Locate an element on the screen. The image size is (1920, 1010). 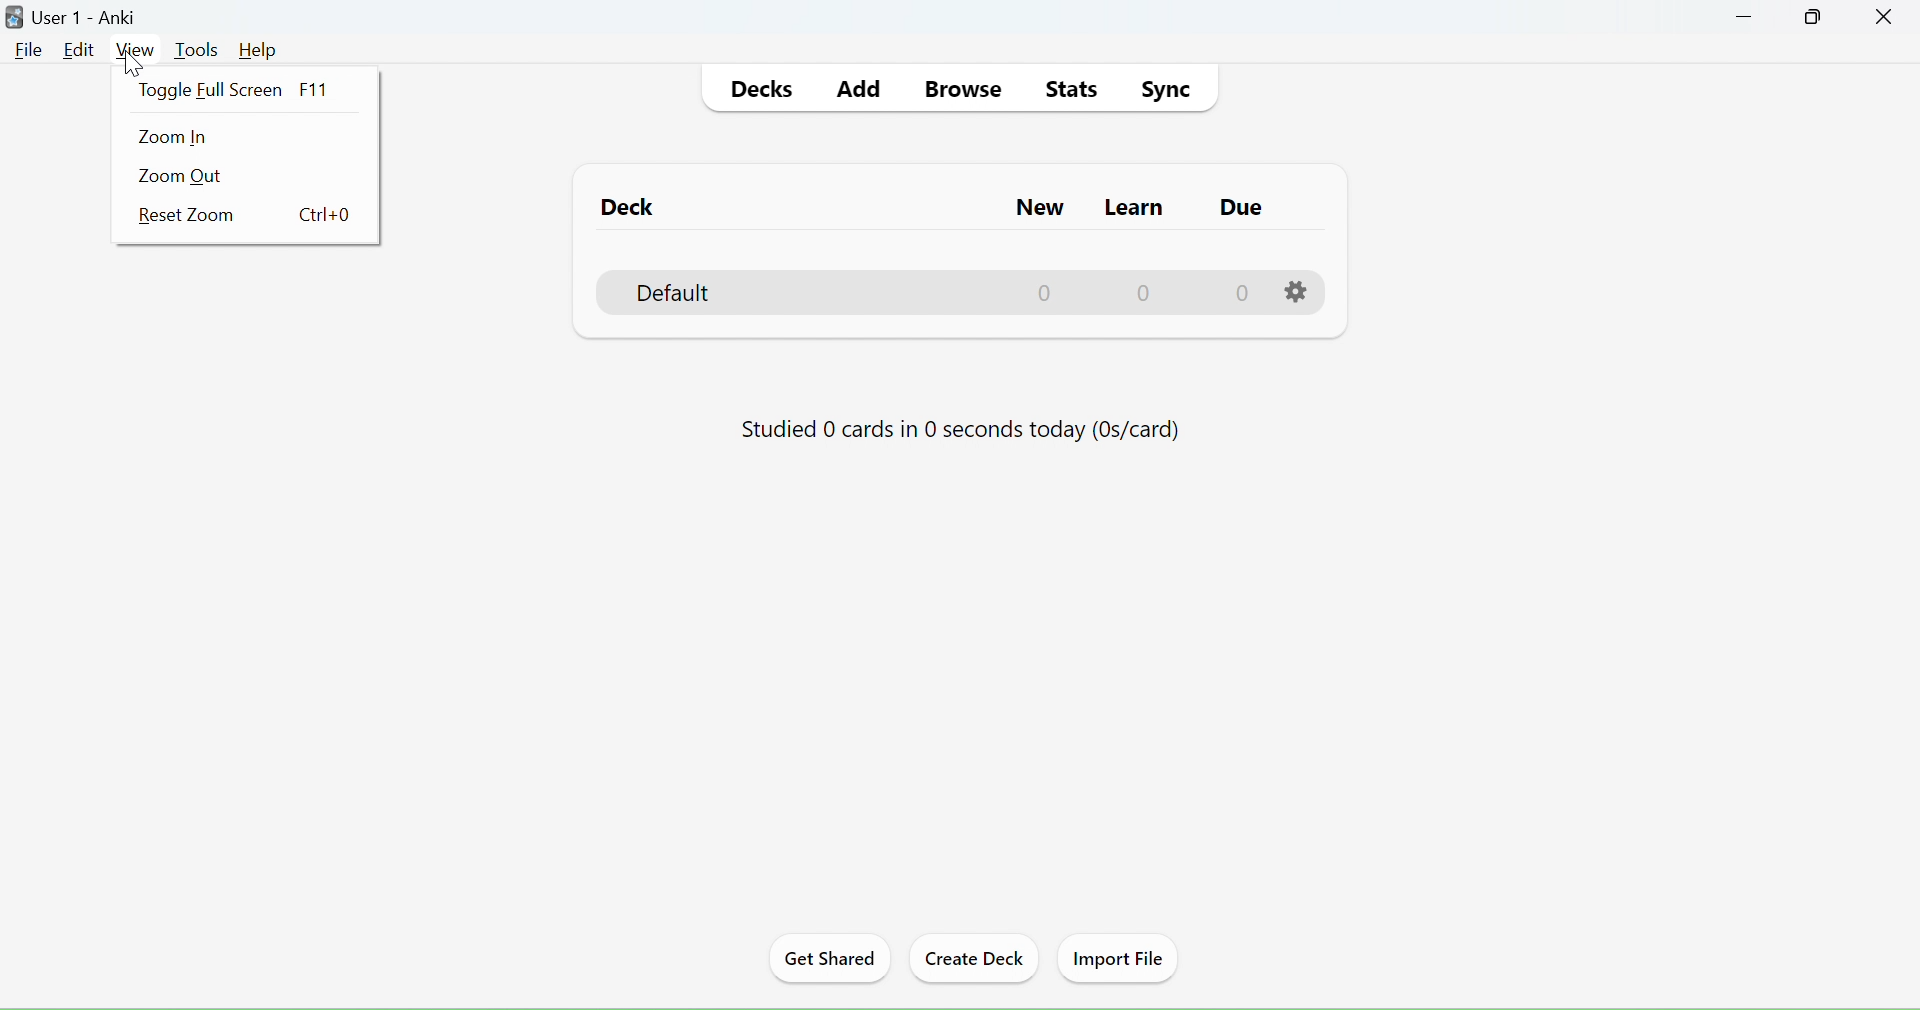
import file is located at coordinates (1120, 957).